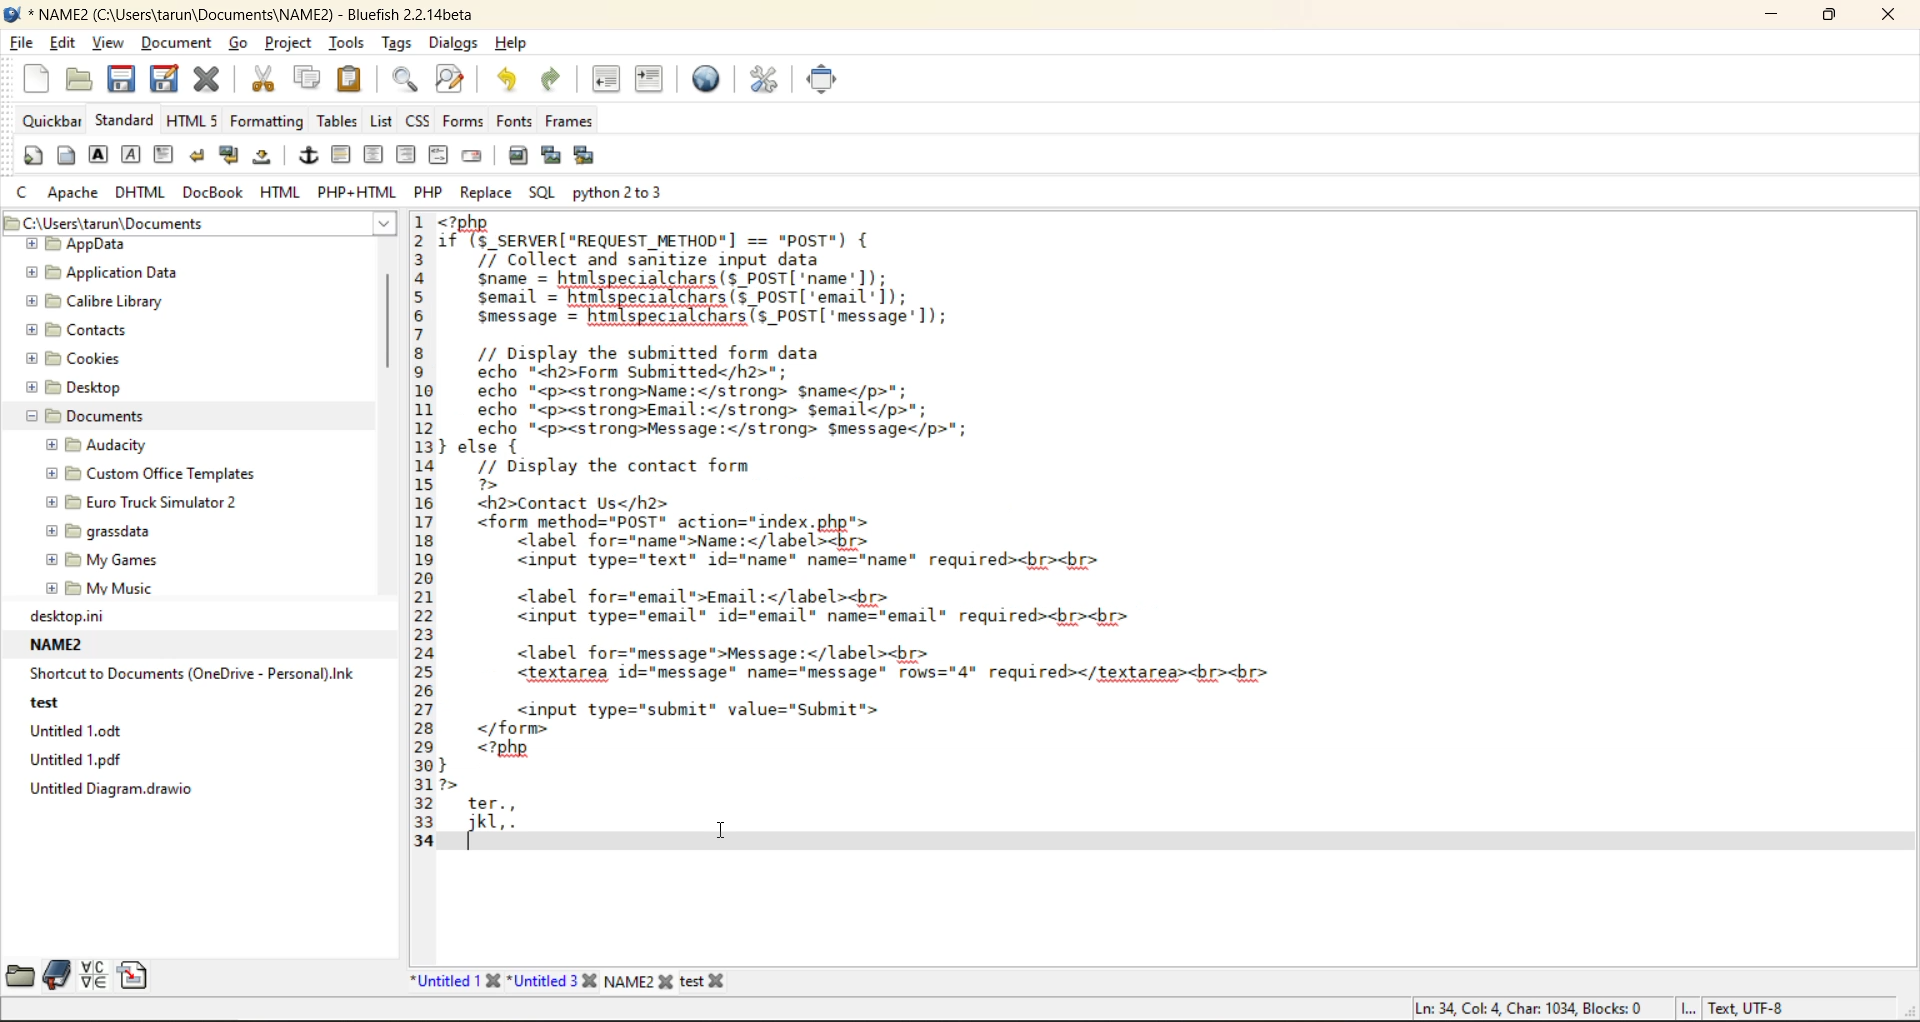 The width and height of the screenshot is (1920, 1022). Describe the element at coordinates (22, 978) in the screenshot. I see `filebrowser` at that location.